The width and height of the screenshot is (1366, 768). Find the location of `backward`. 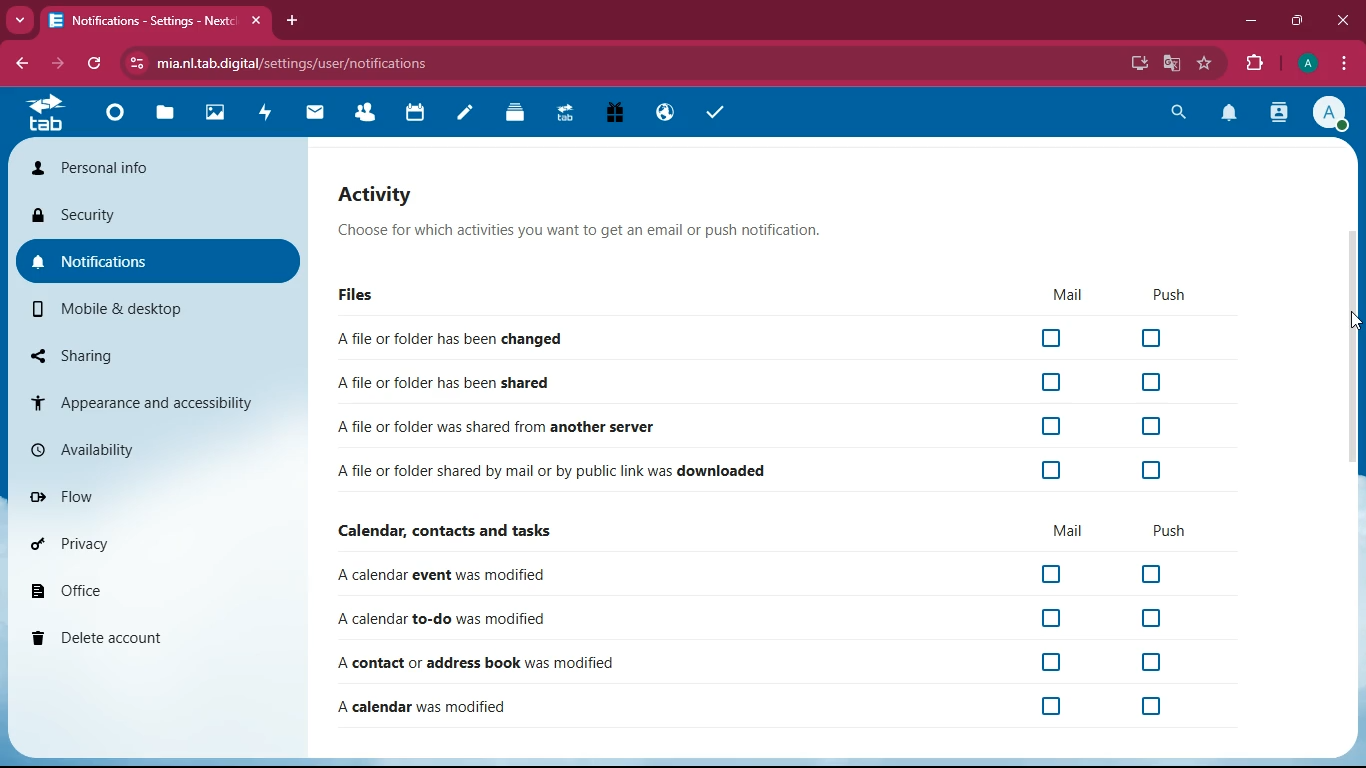

backward is located at coordinates (19, 61).